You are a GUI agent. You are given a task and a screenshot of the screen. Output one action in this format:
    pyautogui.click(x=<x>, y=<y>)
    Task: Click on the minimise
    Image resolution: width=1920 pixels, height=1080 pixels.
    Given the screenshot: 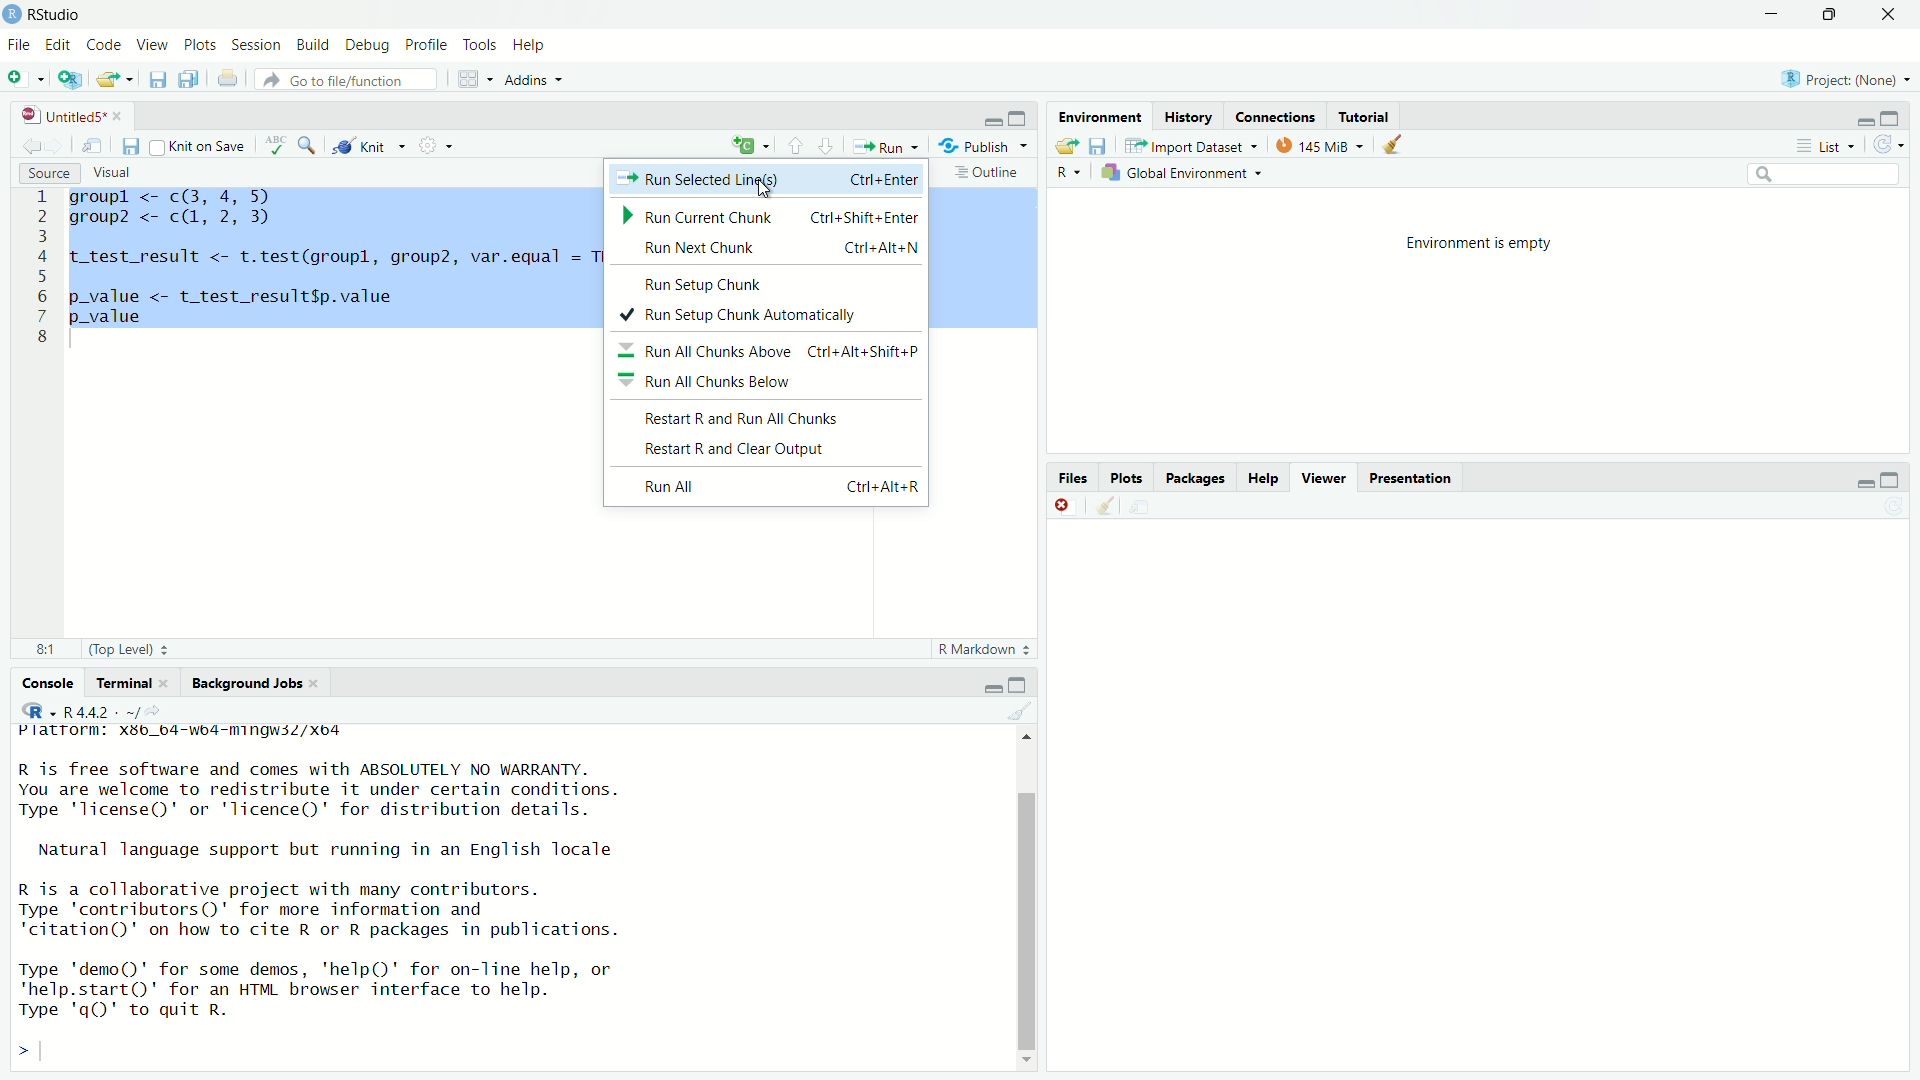 What is the action you would take?
    pyautogui.click(x=1863, y=116)
    